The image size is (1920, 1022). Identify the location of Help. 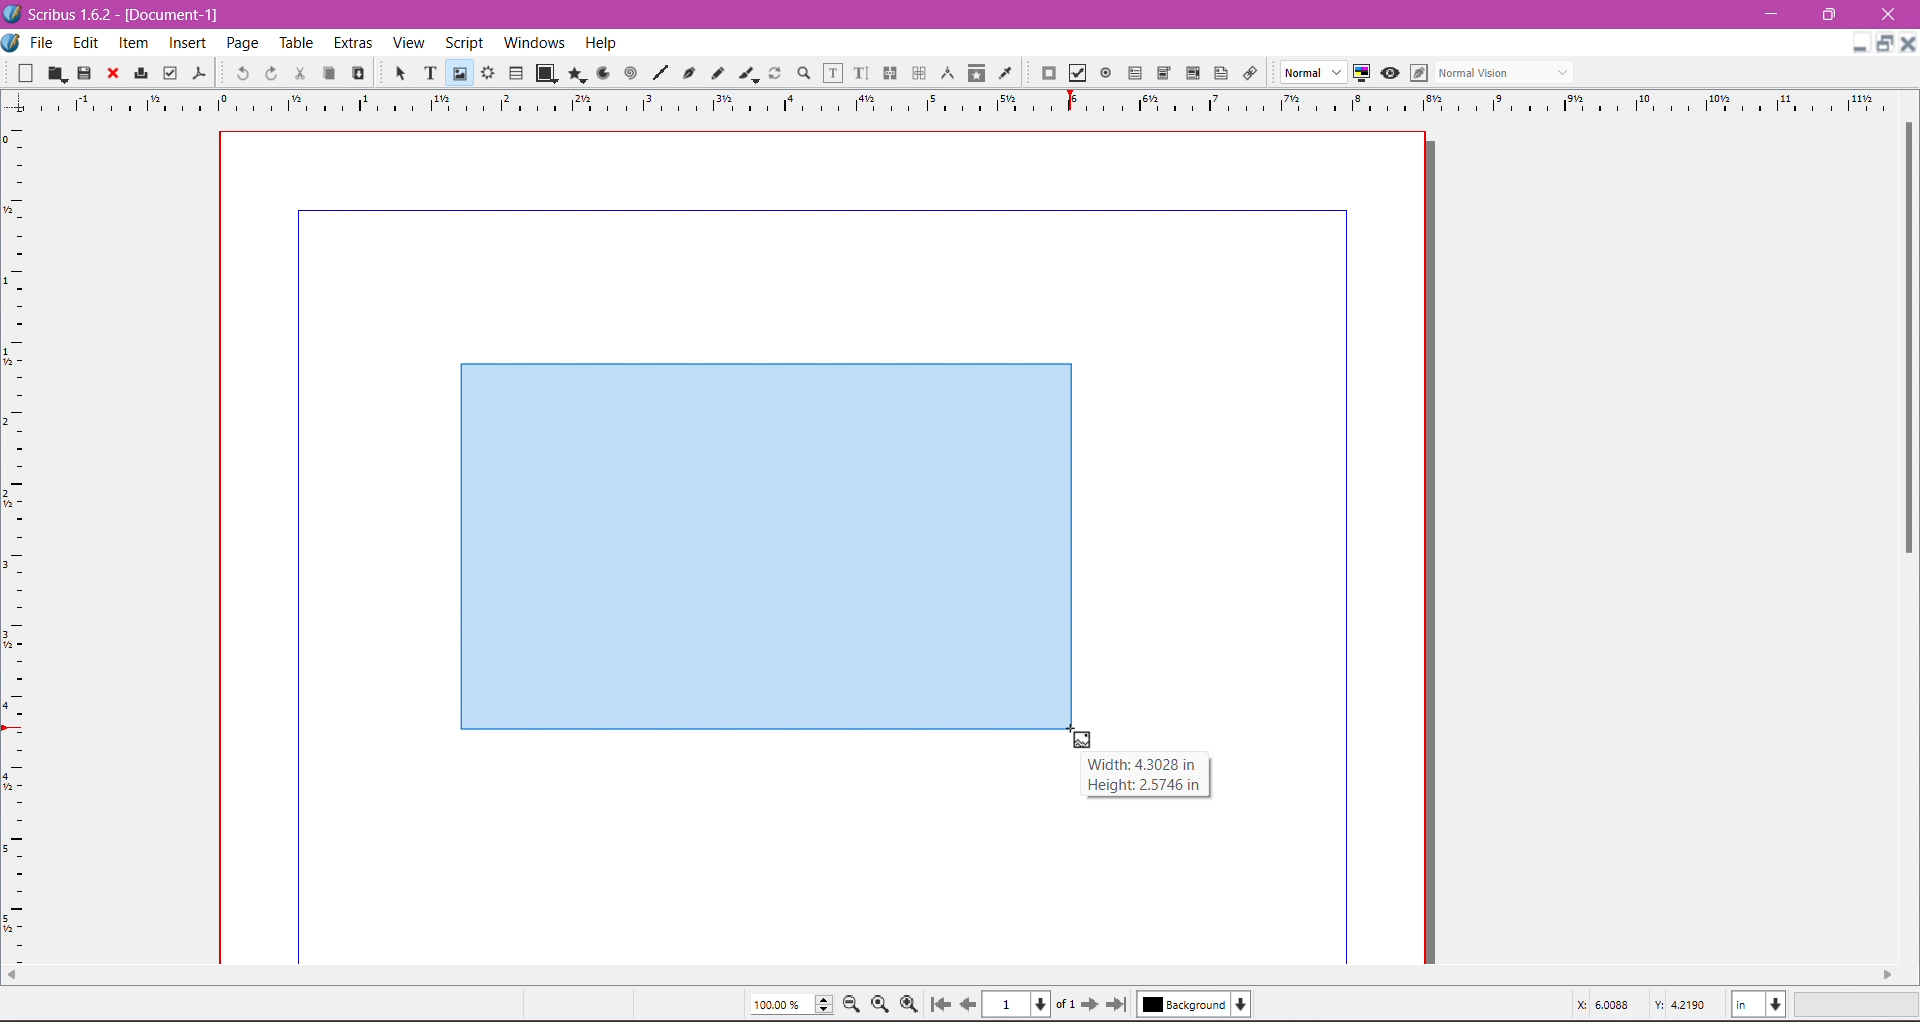
(601, 43).